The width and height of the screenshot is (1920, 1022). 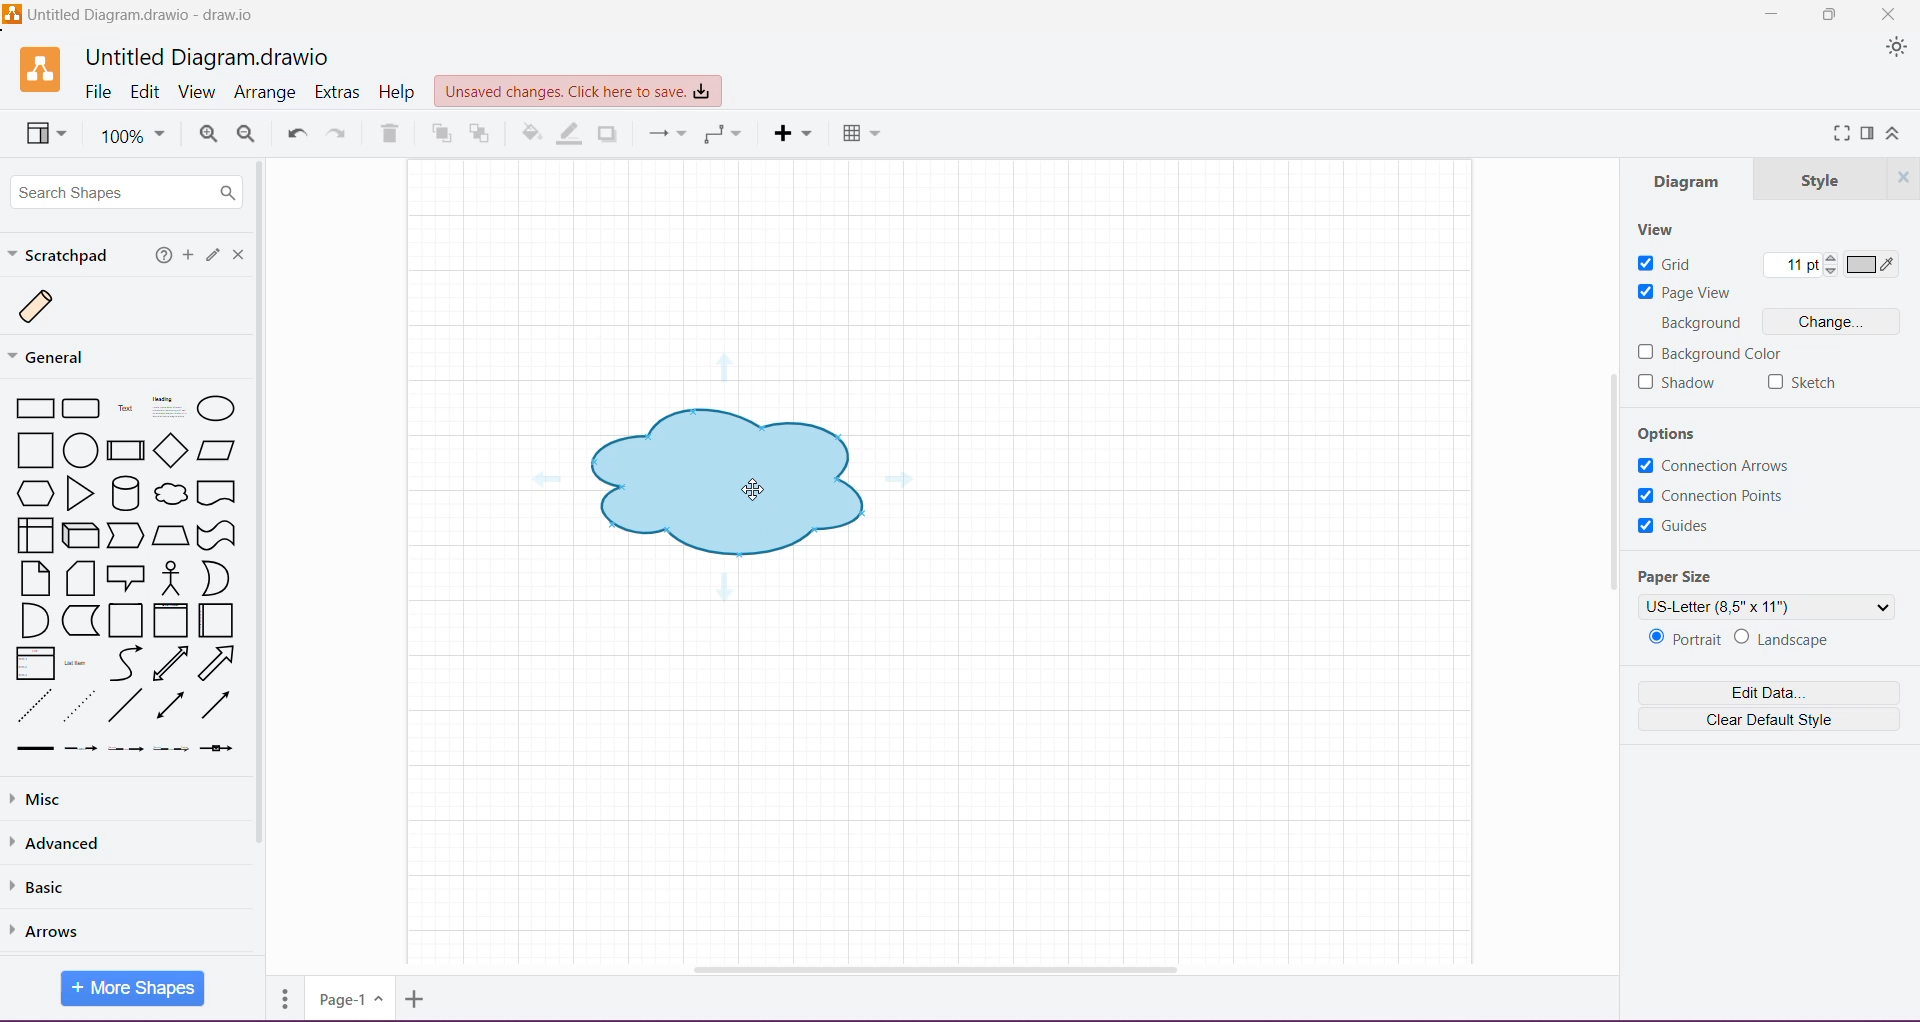 I want to click on Shape, so click(x=728, y=479).